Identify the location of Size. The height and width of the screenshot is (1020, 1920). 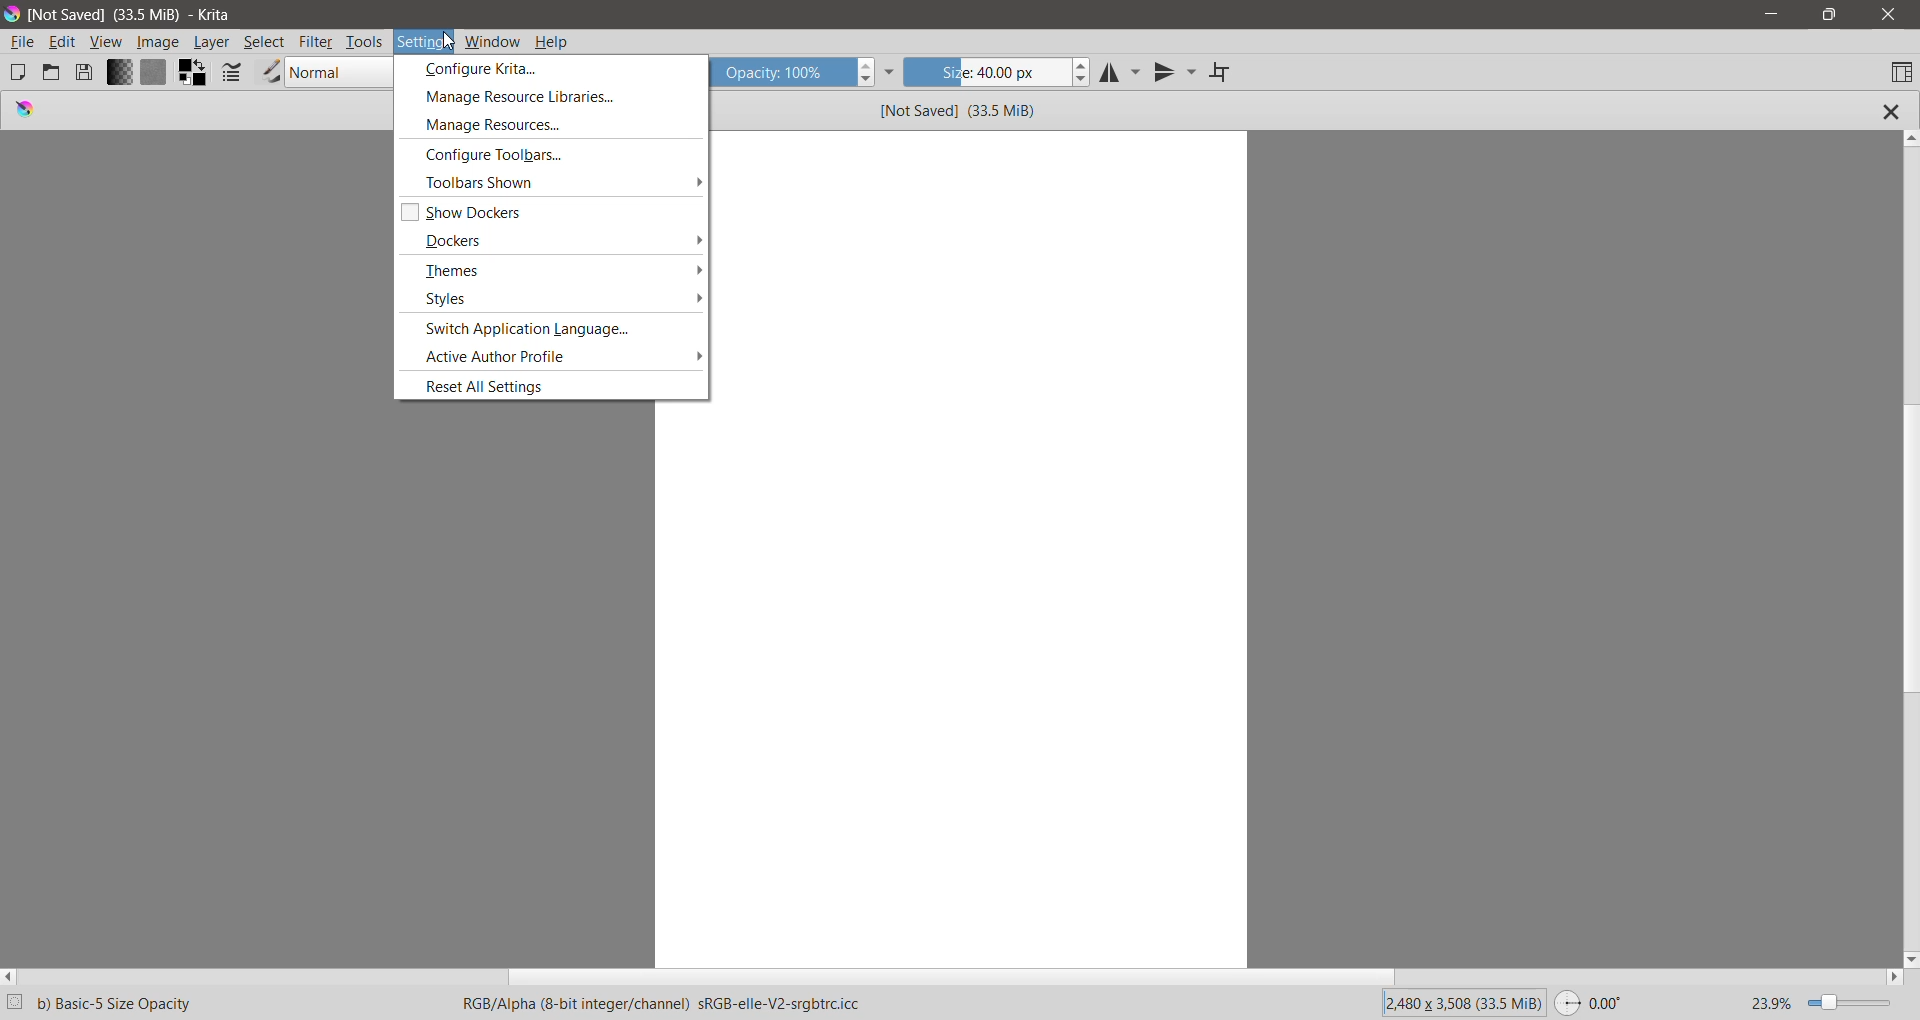
(997, 71).